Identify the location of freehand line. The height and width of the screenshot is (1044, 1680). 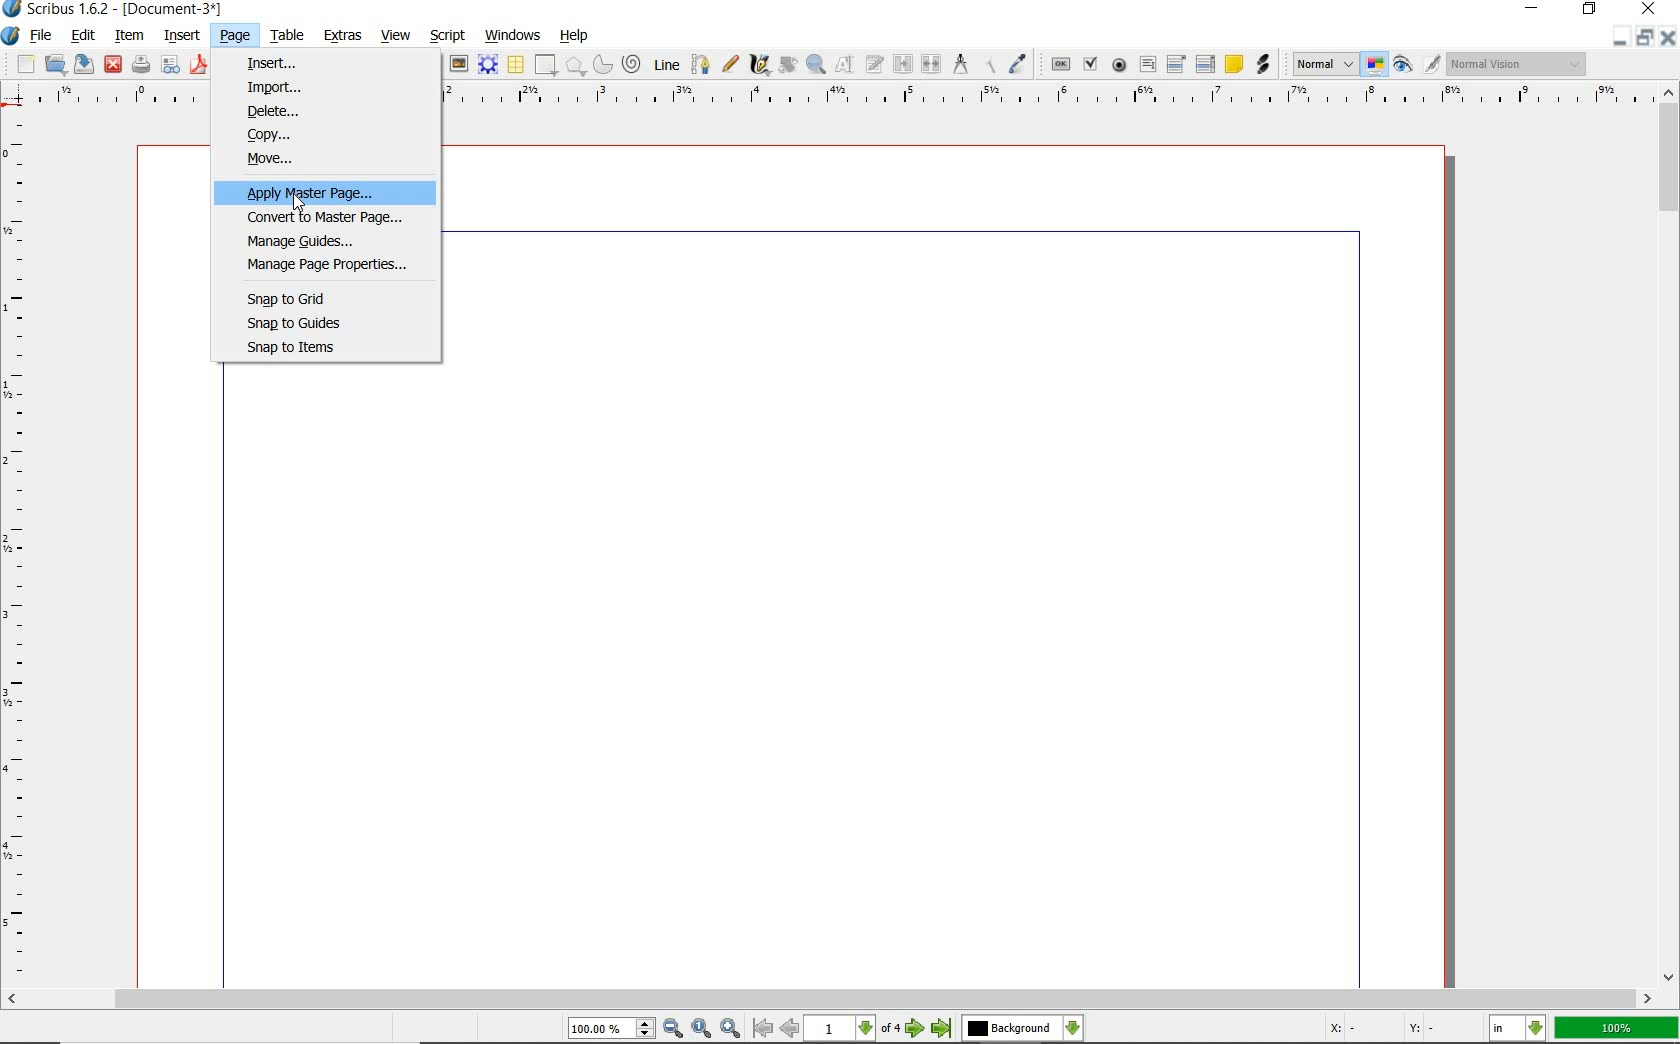
(730, 64).